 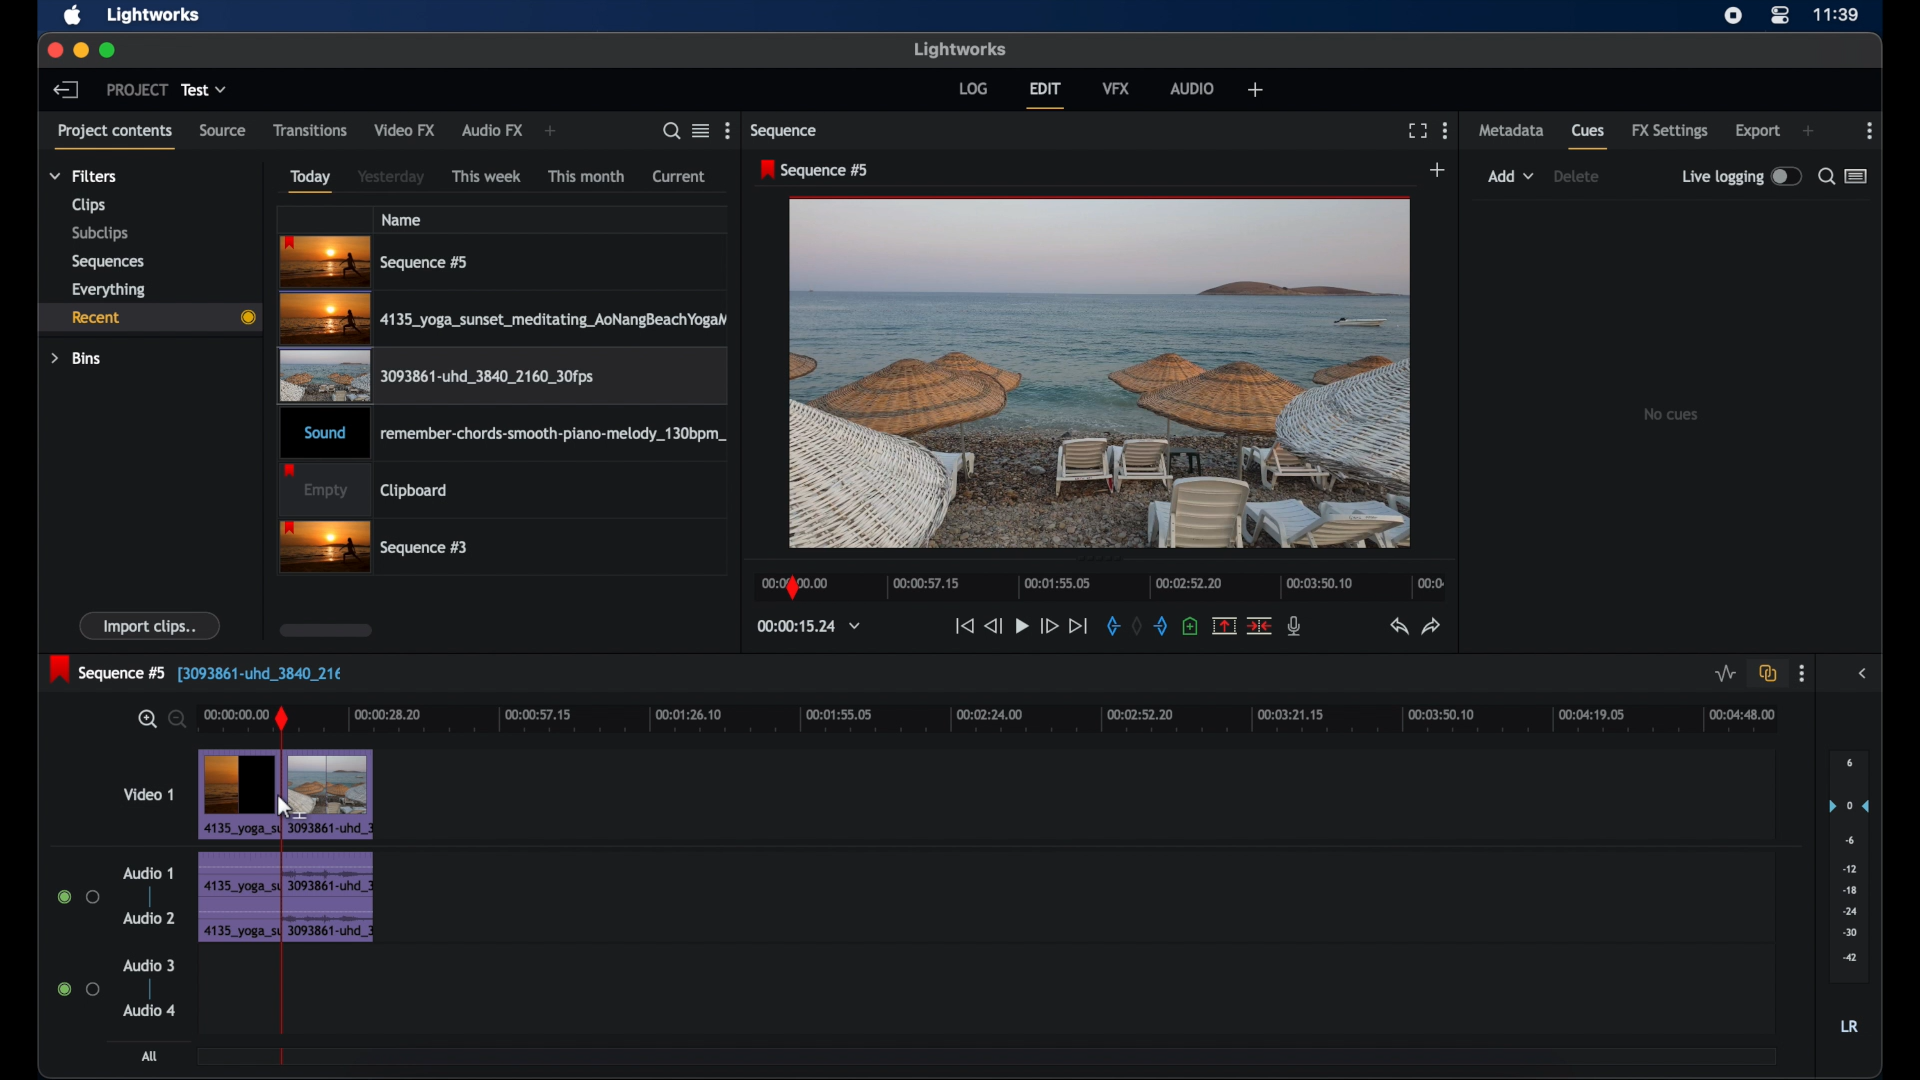 I want to click on remove  marked section, so click(x=1224, y=626).